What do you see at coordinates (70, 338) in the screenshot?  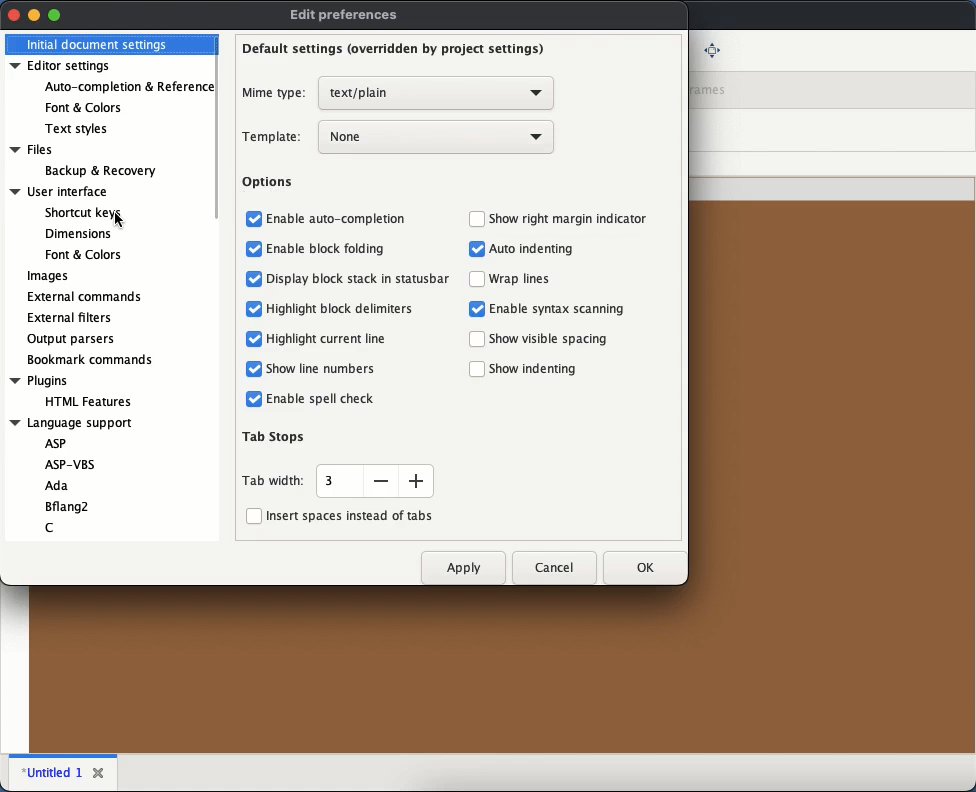 I see `output parsers` at bounding box center [70, 338].